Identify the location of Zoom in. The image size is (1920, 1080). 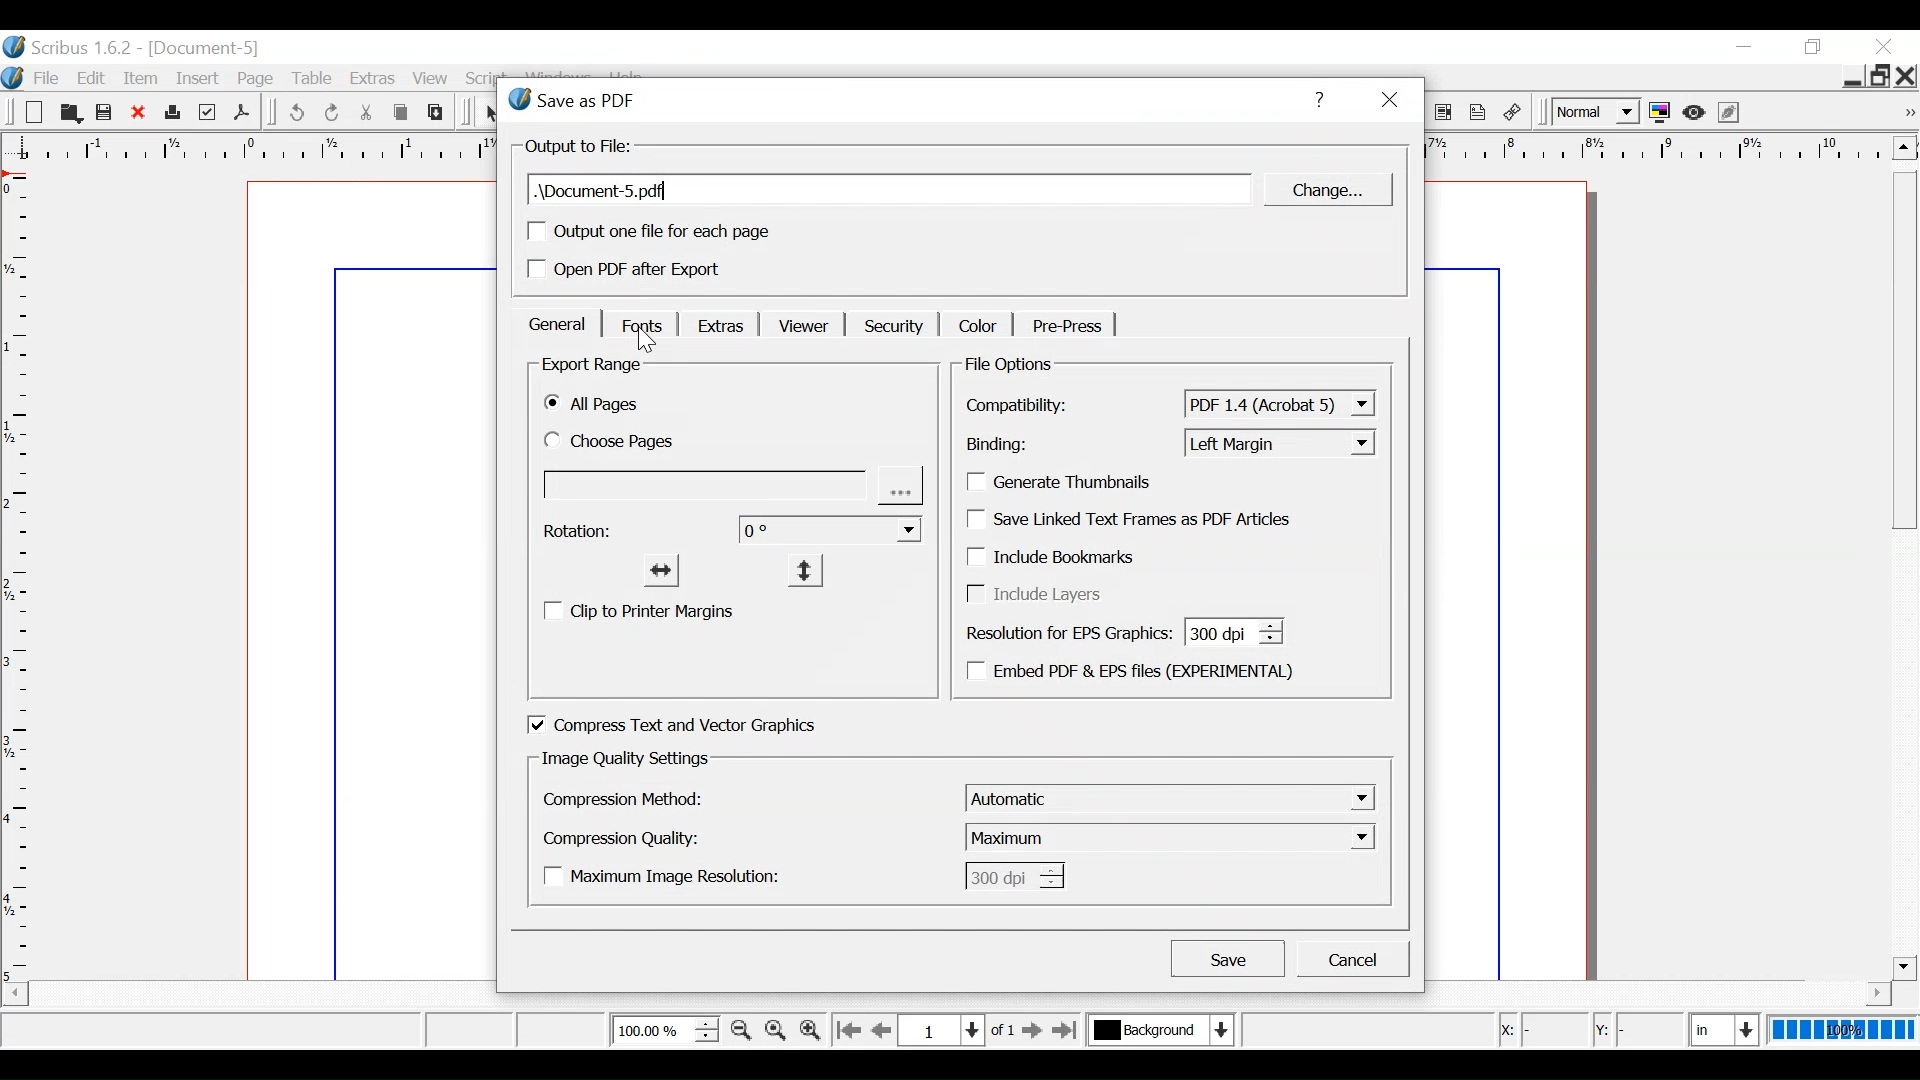
(809, 1029).